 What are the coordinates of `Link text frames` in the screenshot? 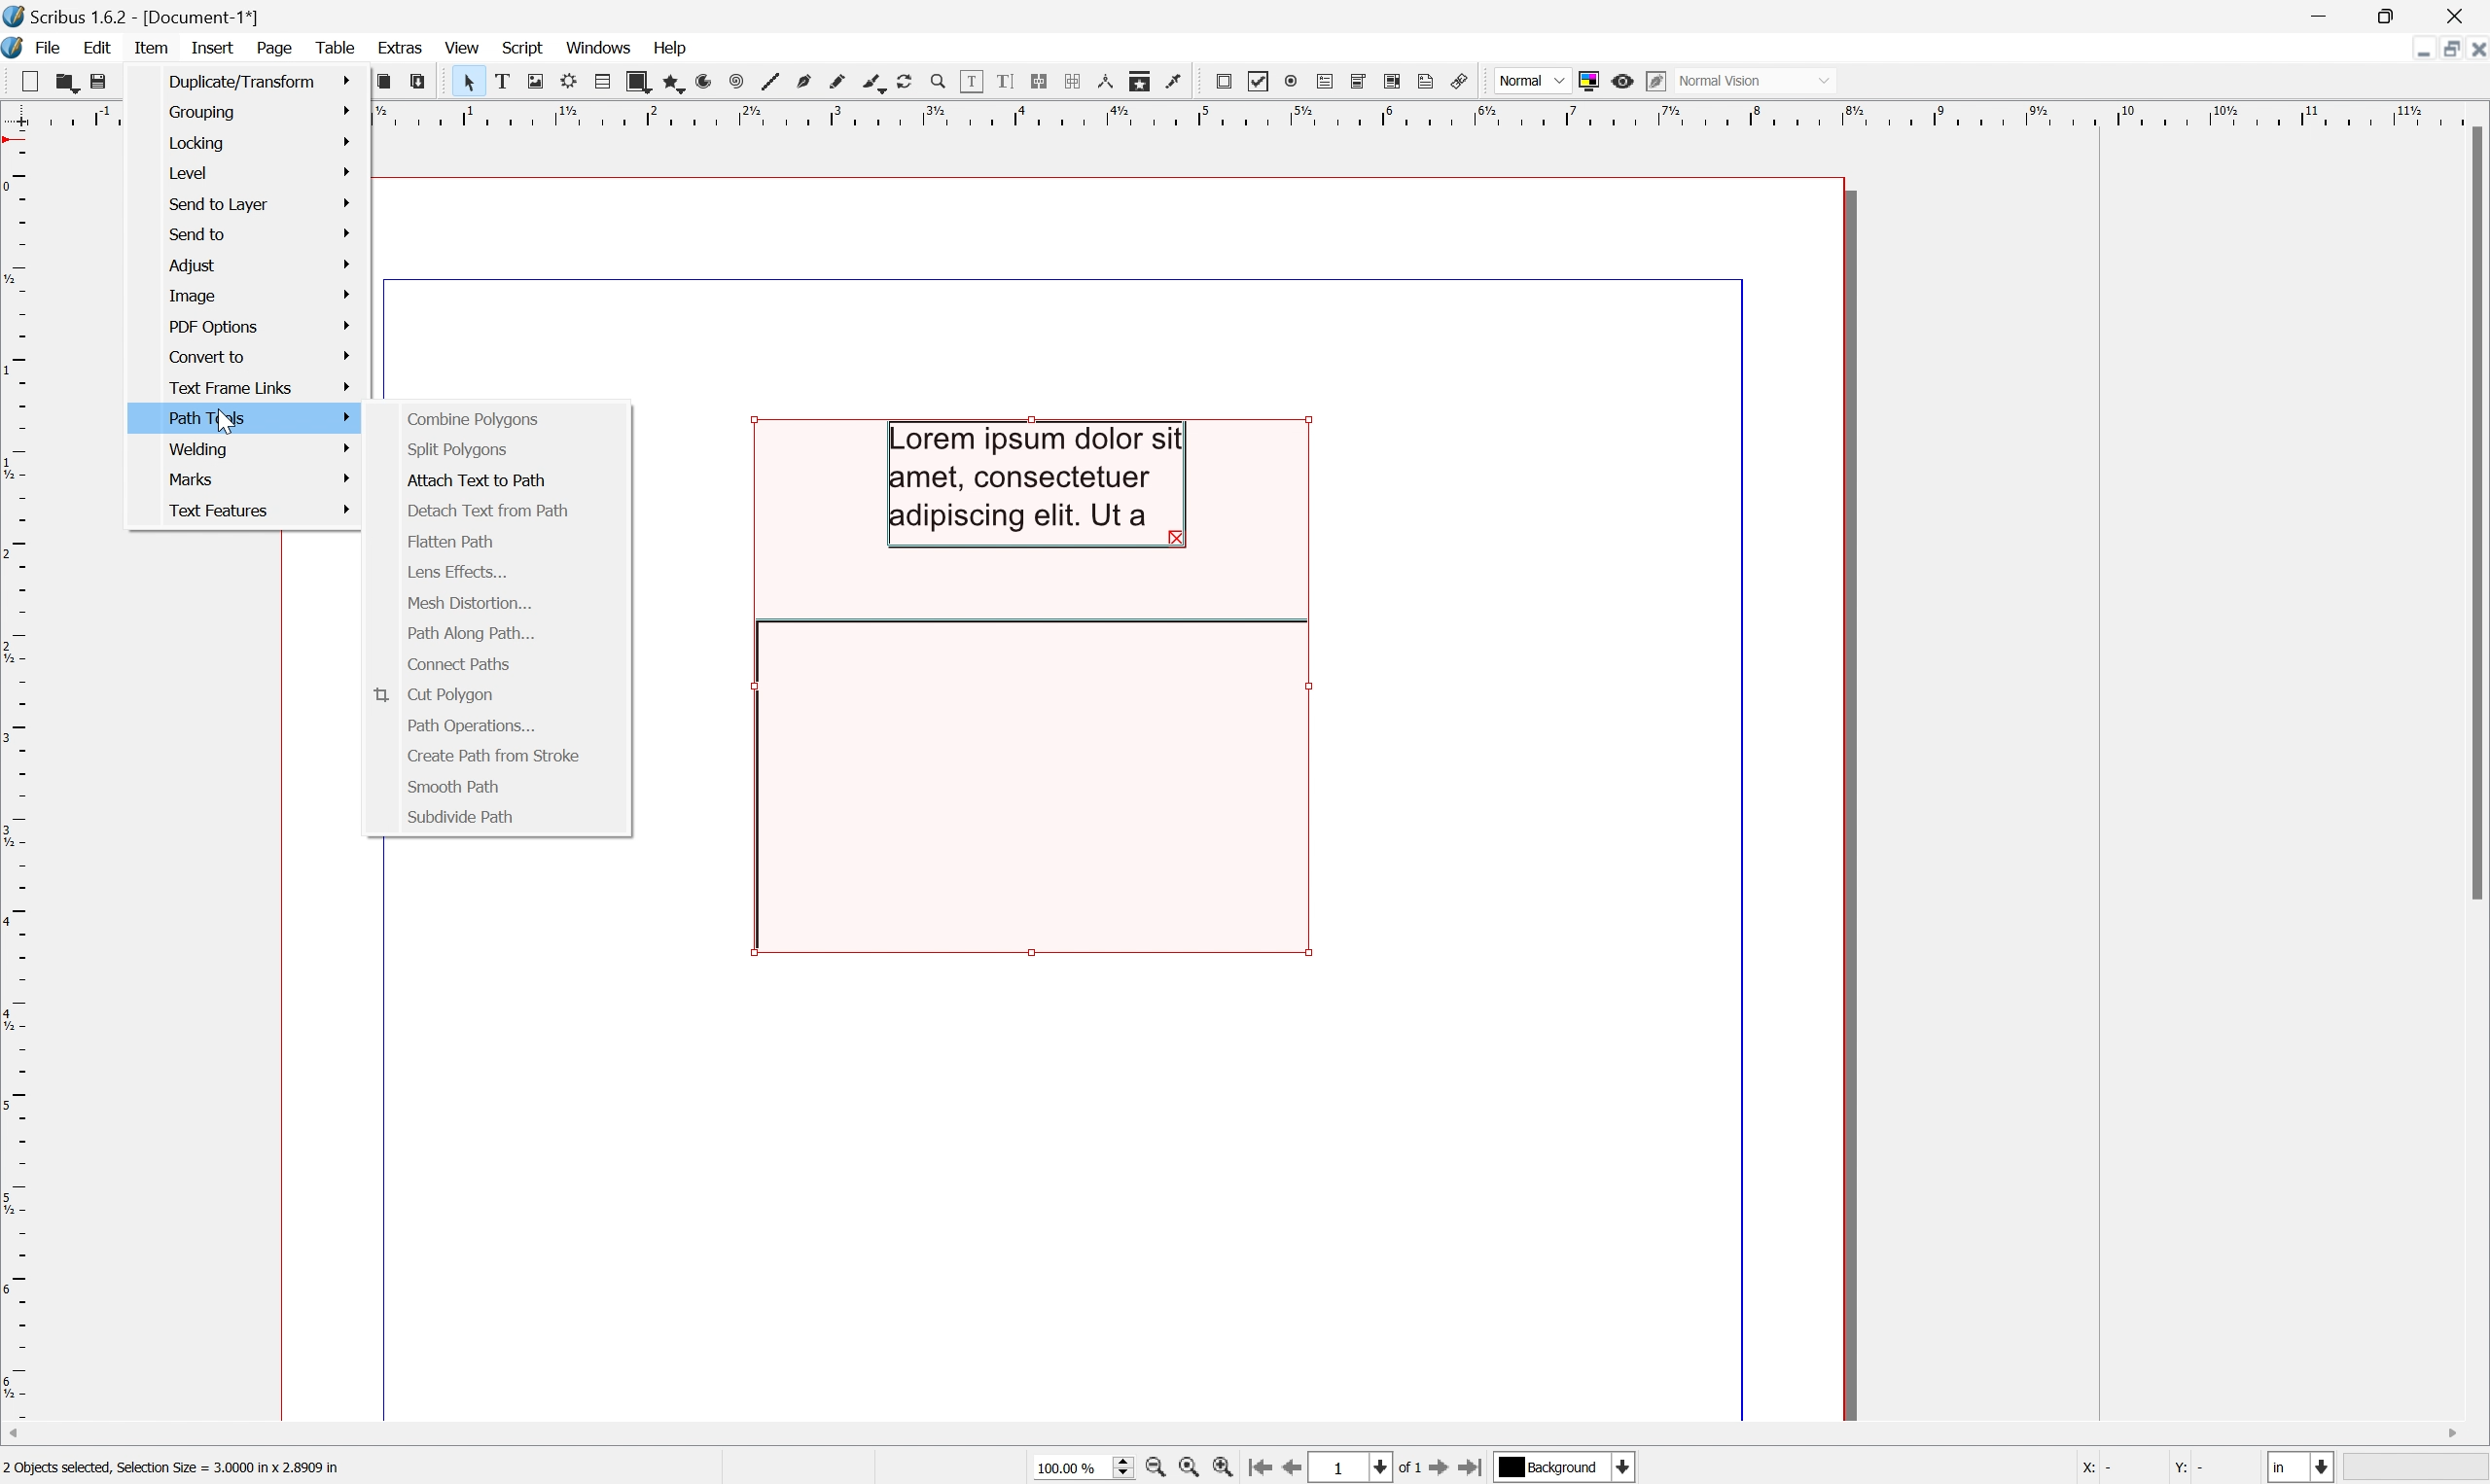 It's located at (1037, 78).